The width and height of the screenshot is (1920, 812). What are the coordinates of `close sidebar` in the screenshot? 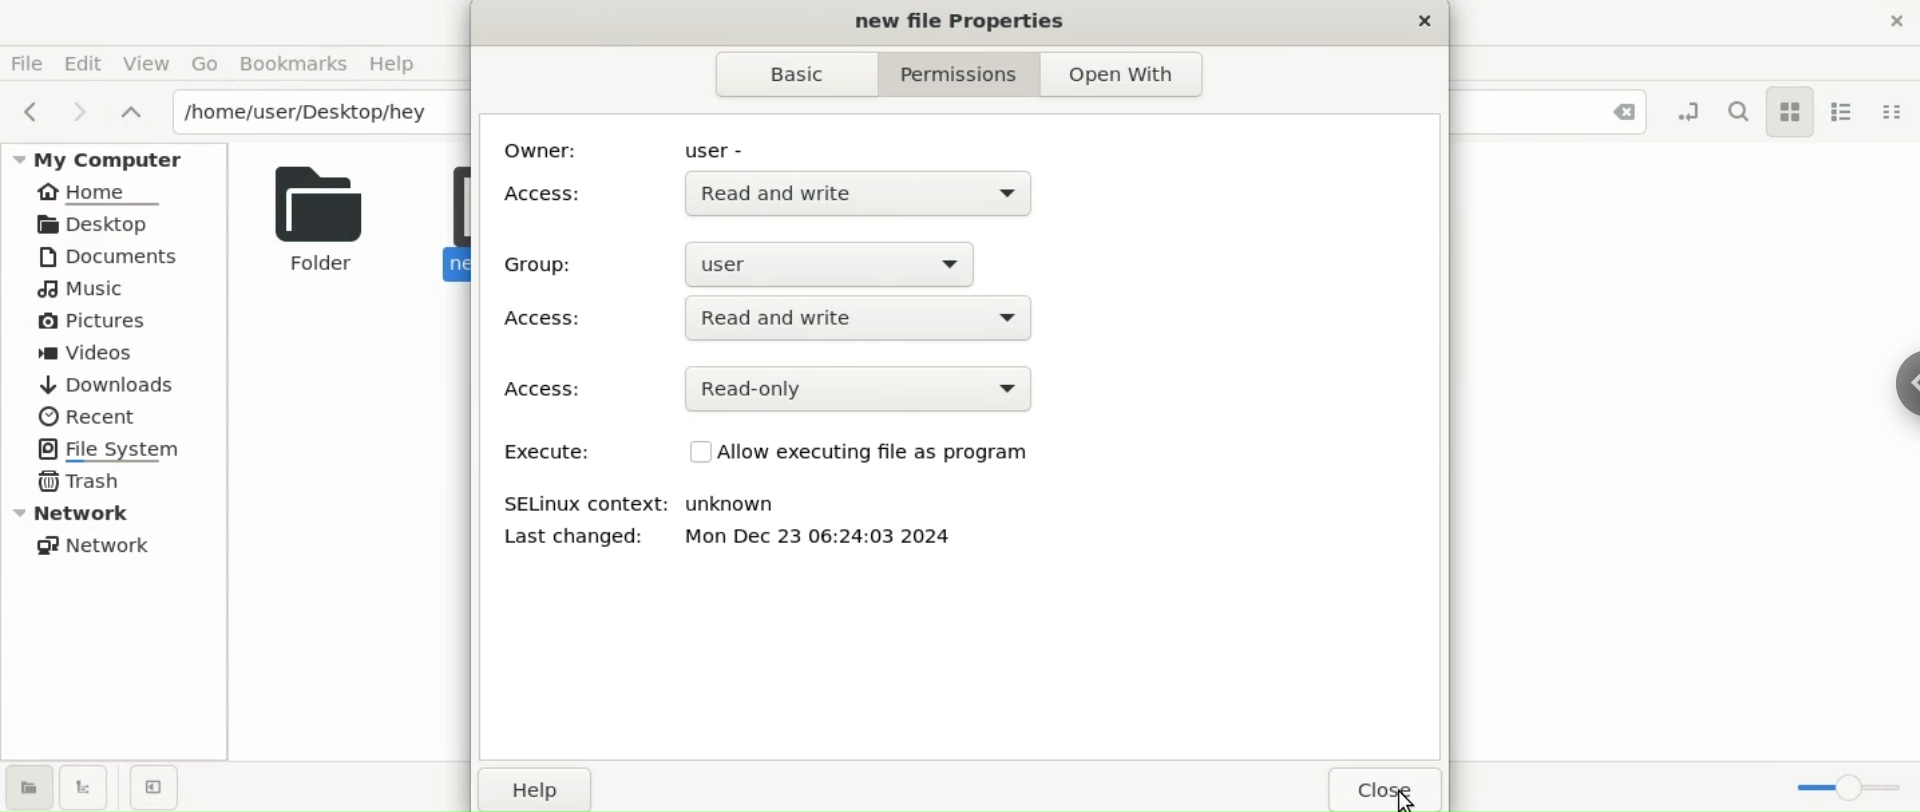 It's located at (154, 787).